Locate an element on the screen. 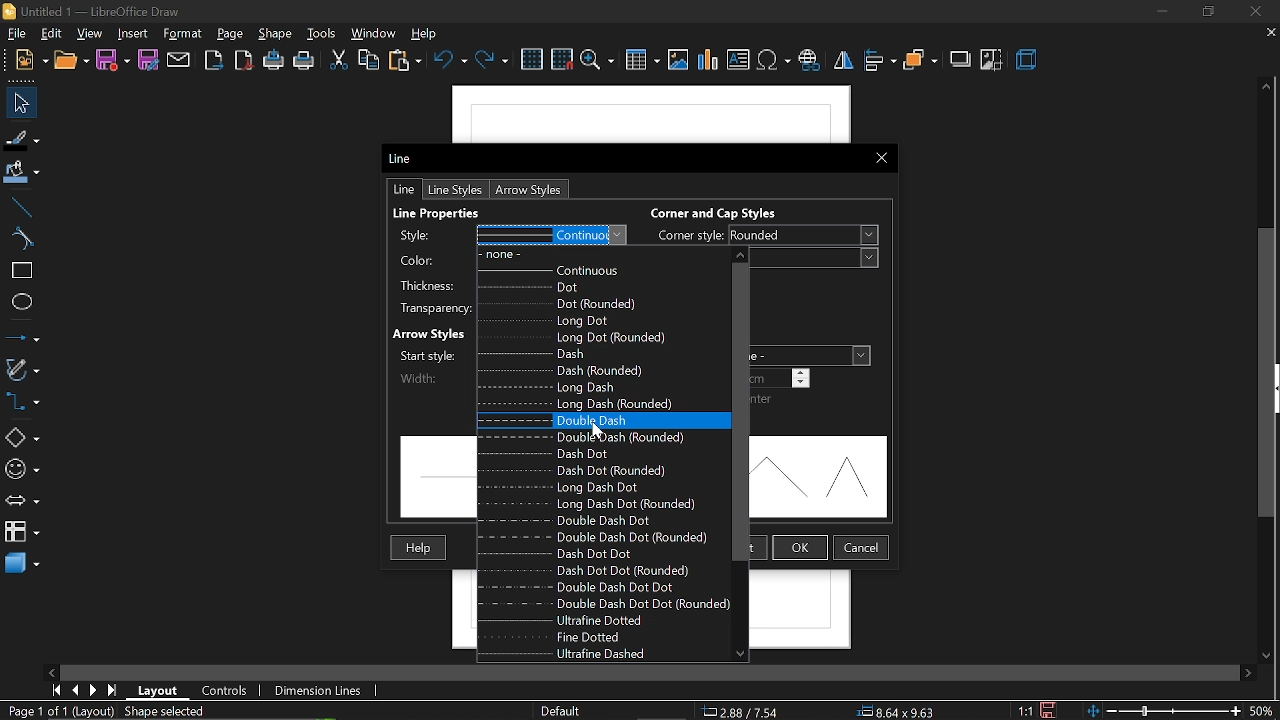 The height and width of the screenshot is (720, 1280). Corner and Cao Styles is located at coordinates (722, 211).